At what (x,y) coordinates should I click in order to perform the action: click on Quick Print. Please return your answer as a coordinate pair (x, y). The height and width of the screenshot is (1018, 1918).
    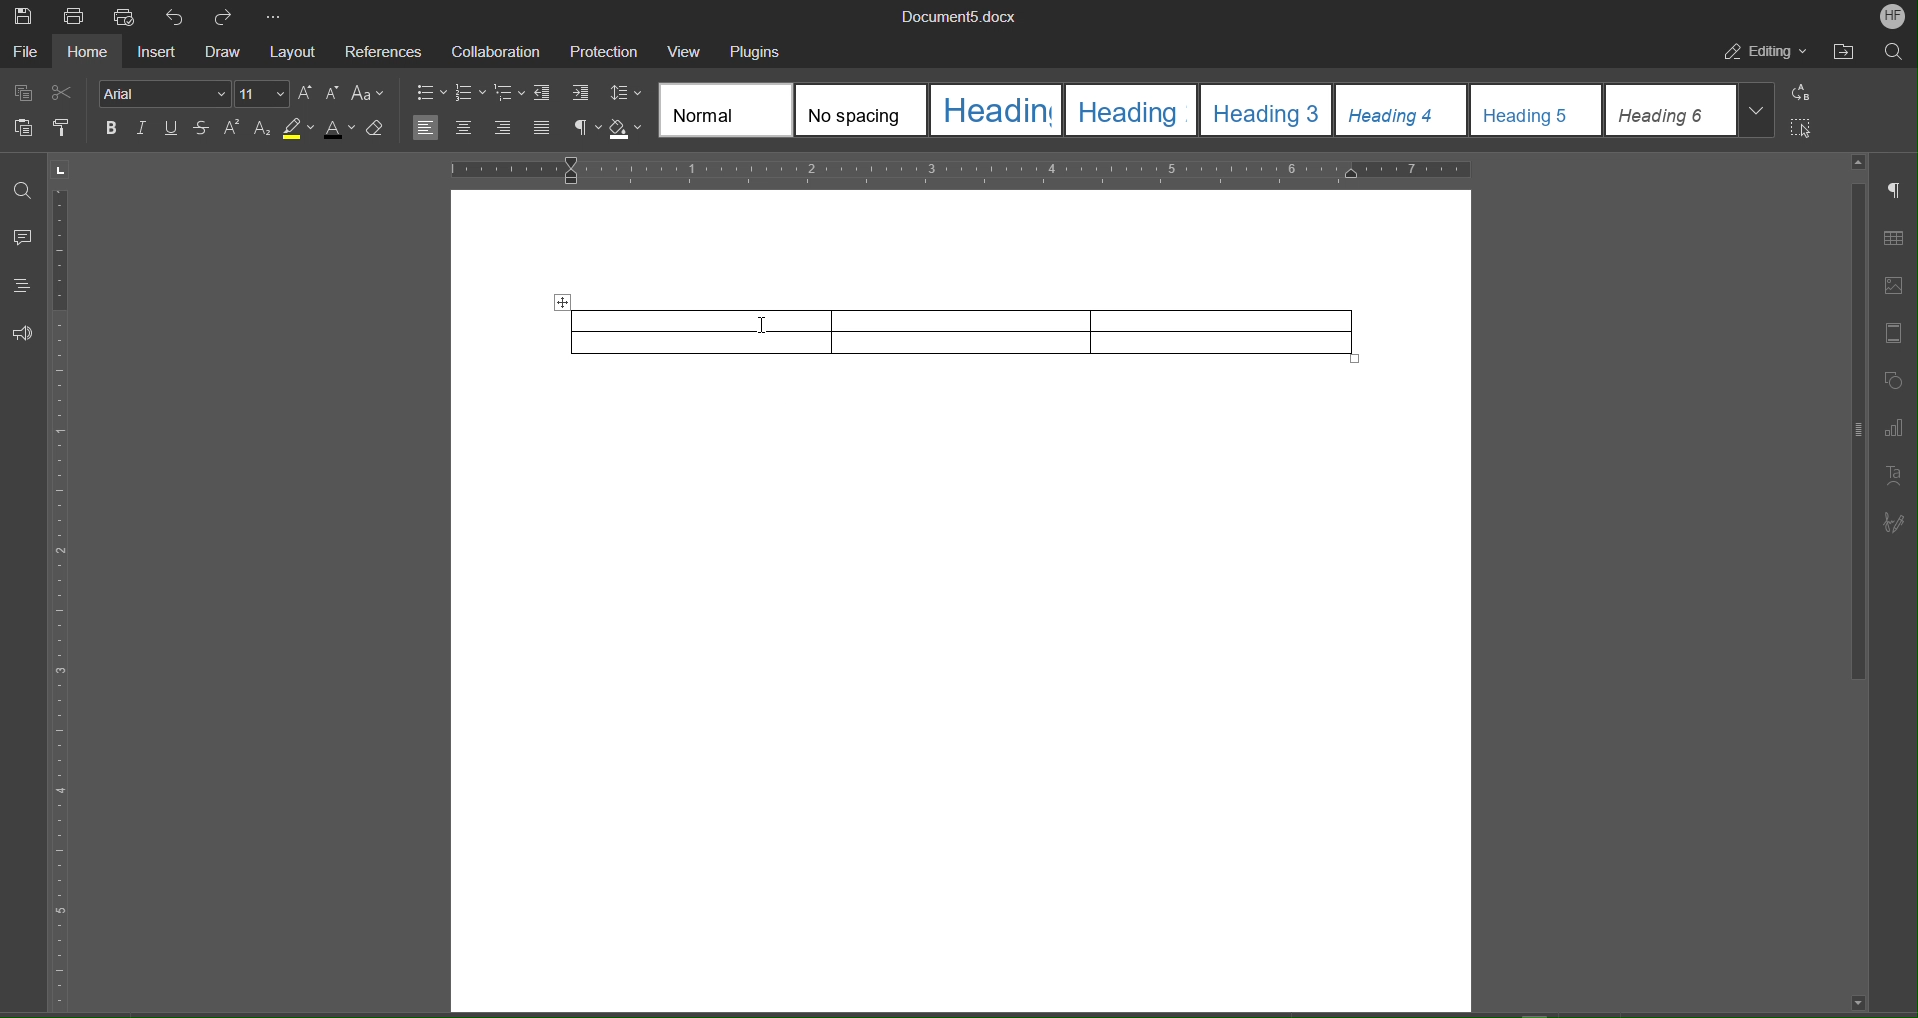
    Looking at the image, I should click on (130, 18).